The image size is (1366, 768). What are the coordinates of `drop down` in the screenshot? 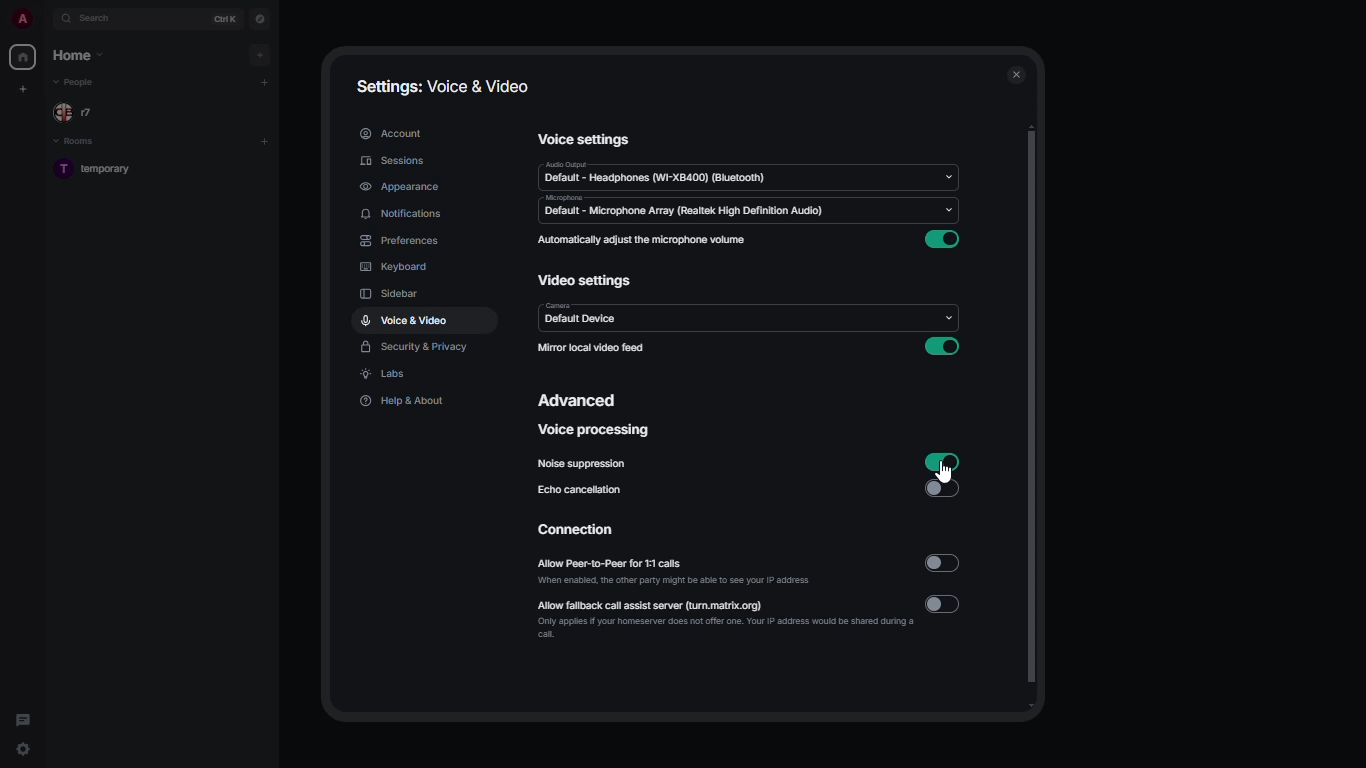 It's located at (953, 177).